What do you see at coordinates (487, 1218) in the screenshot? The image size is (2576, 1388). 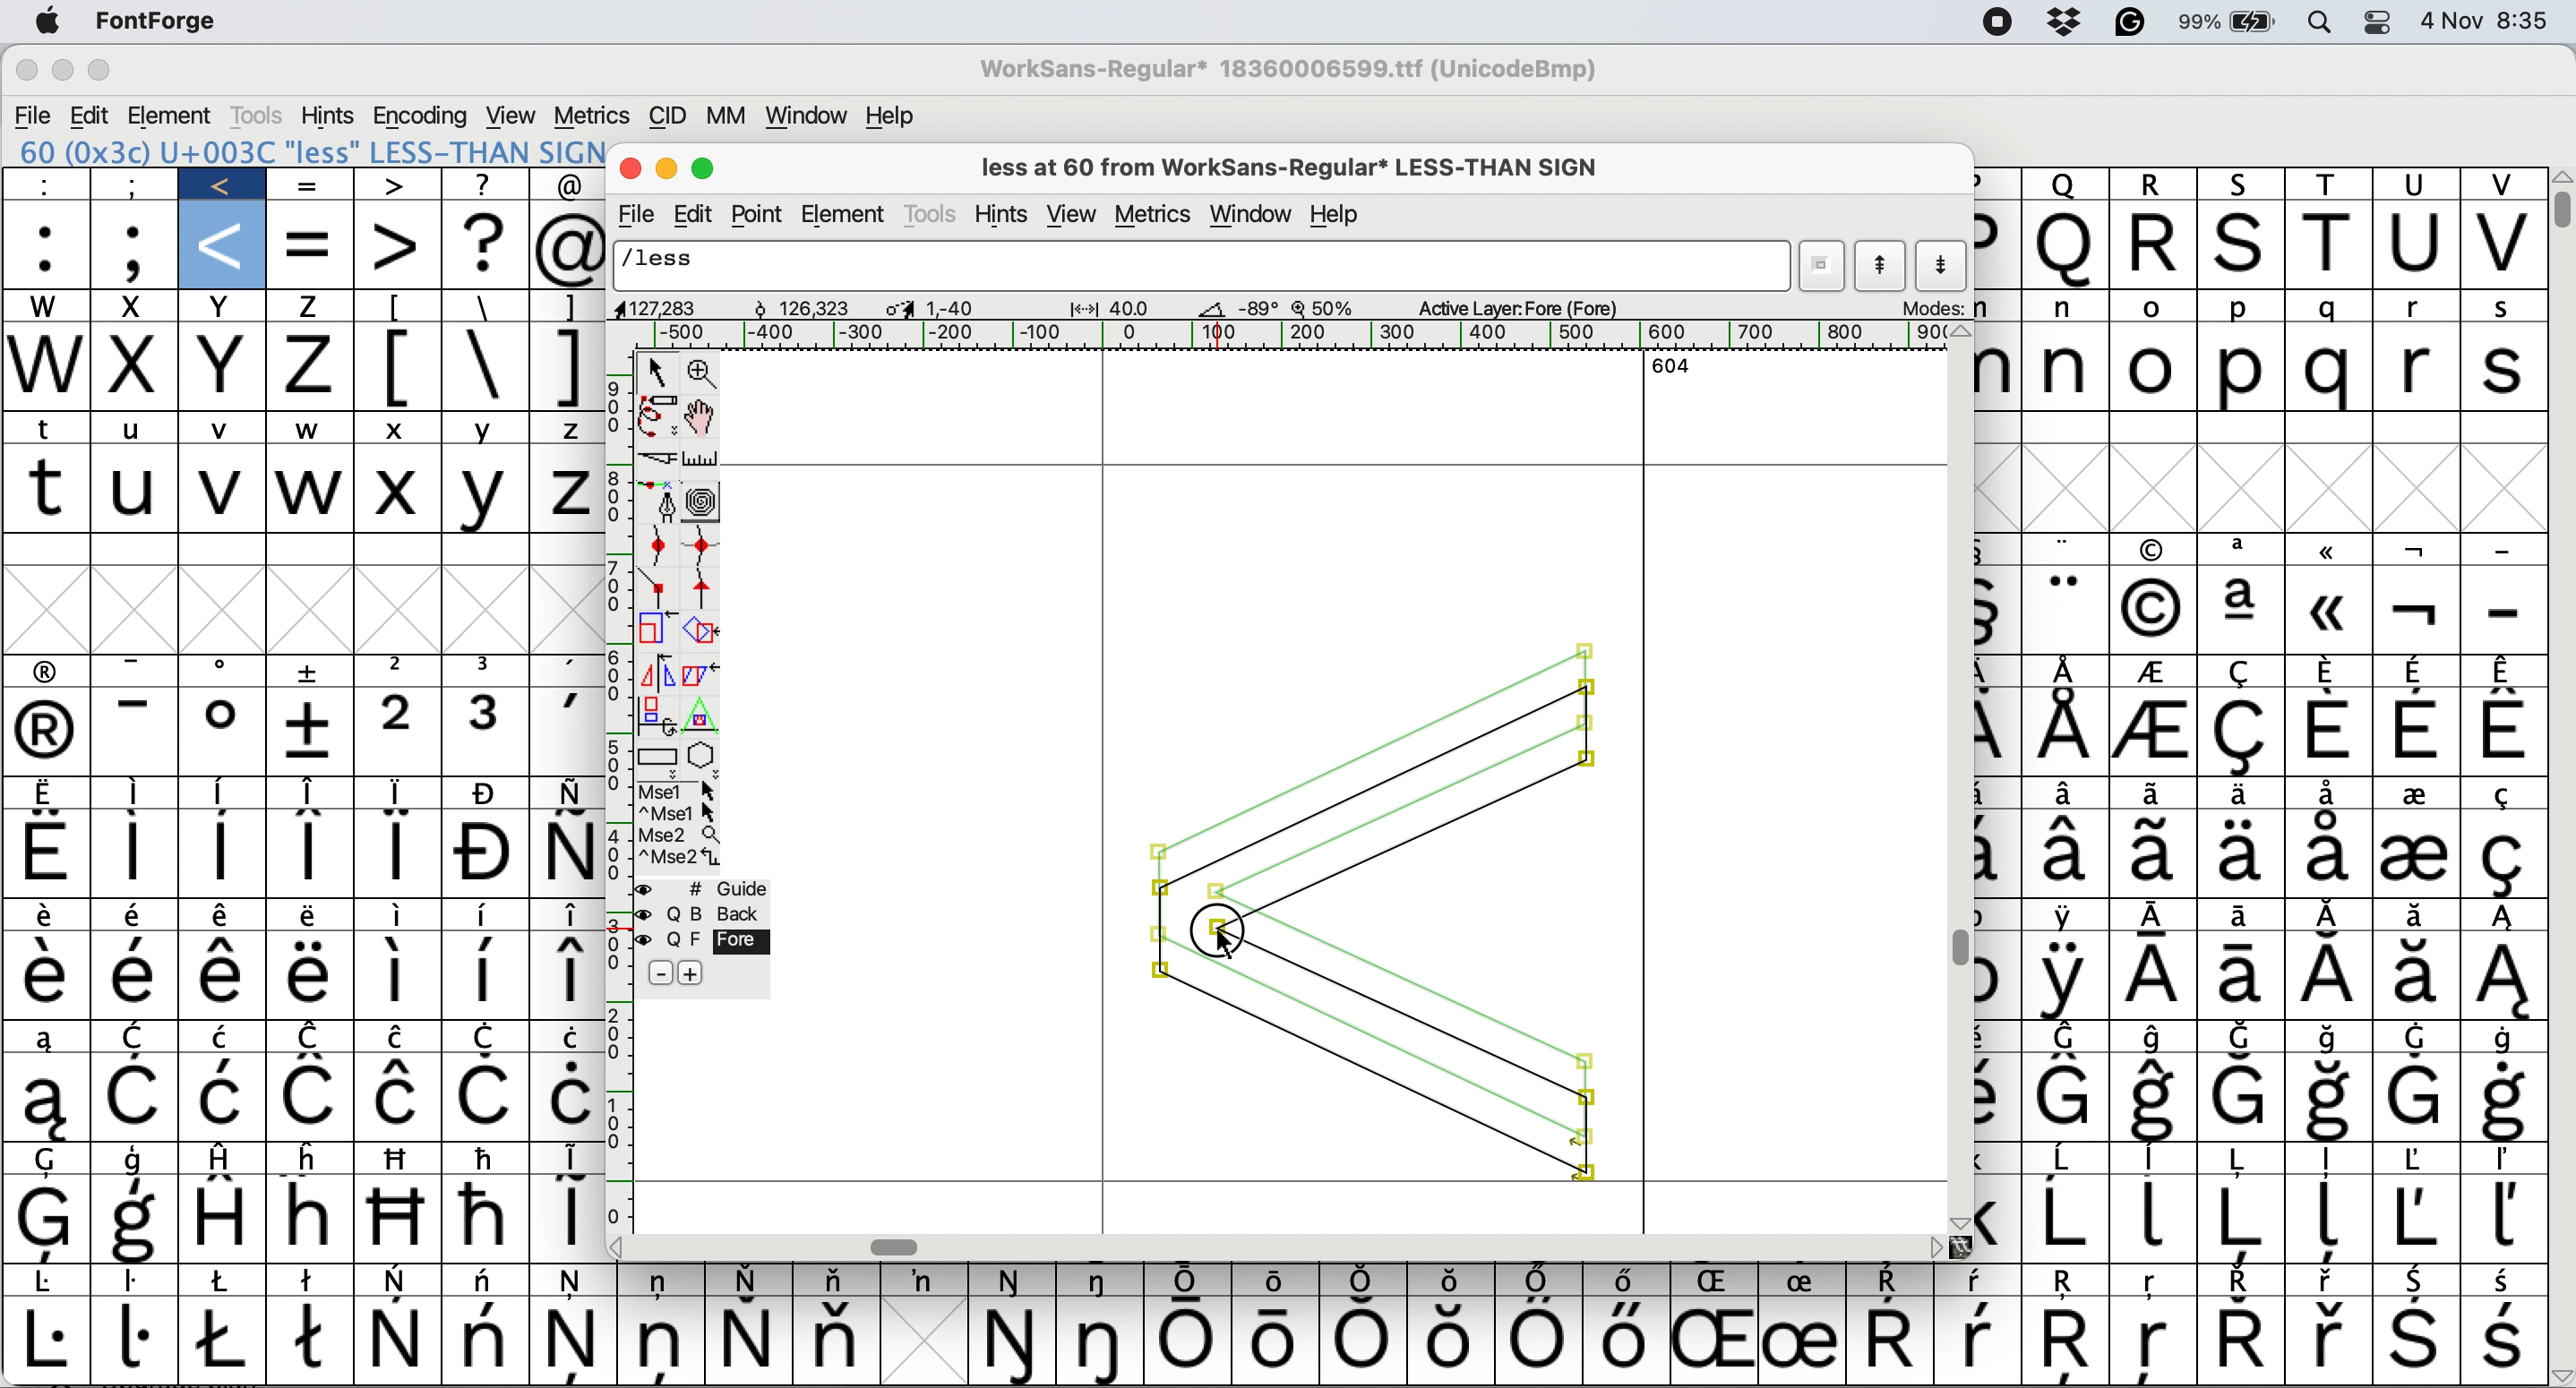 I see `Symbol` at bounding box center [487, 1218].